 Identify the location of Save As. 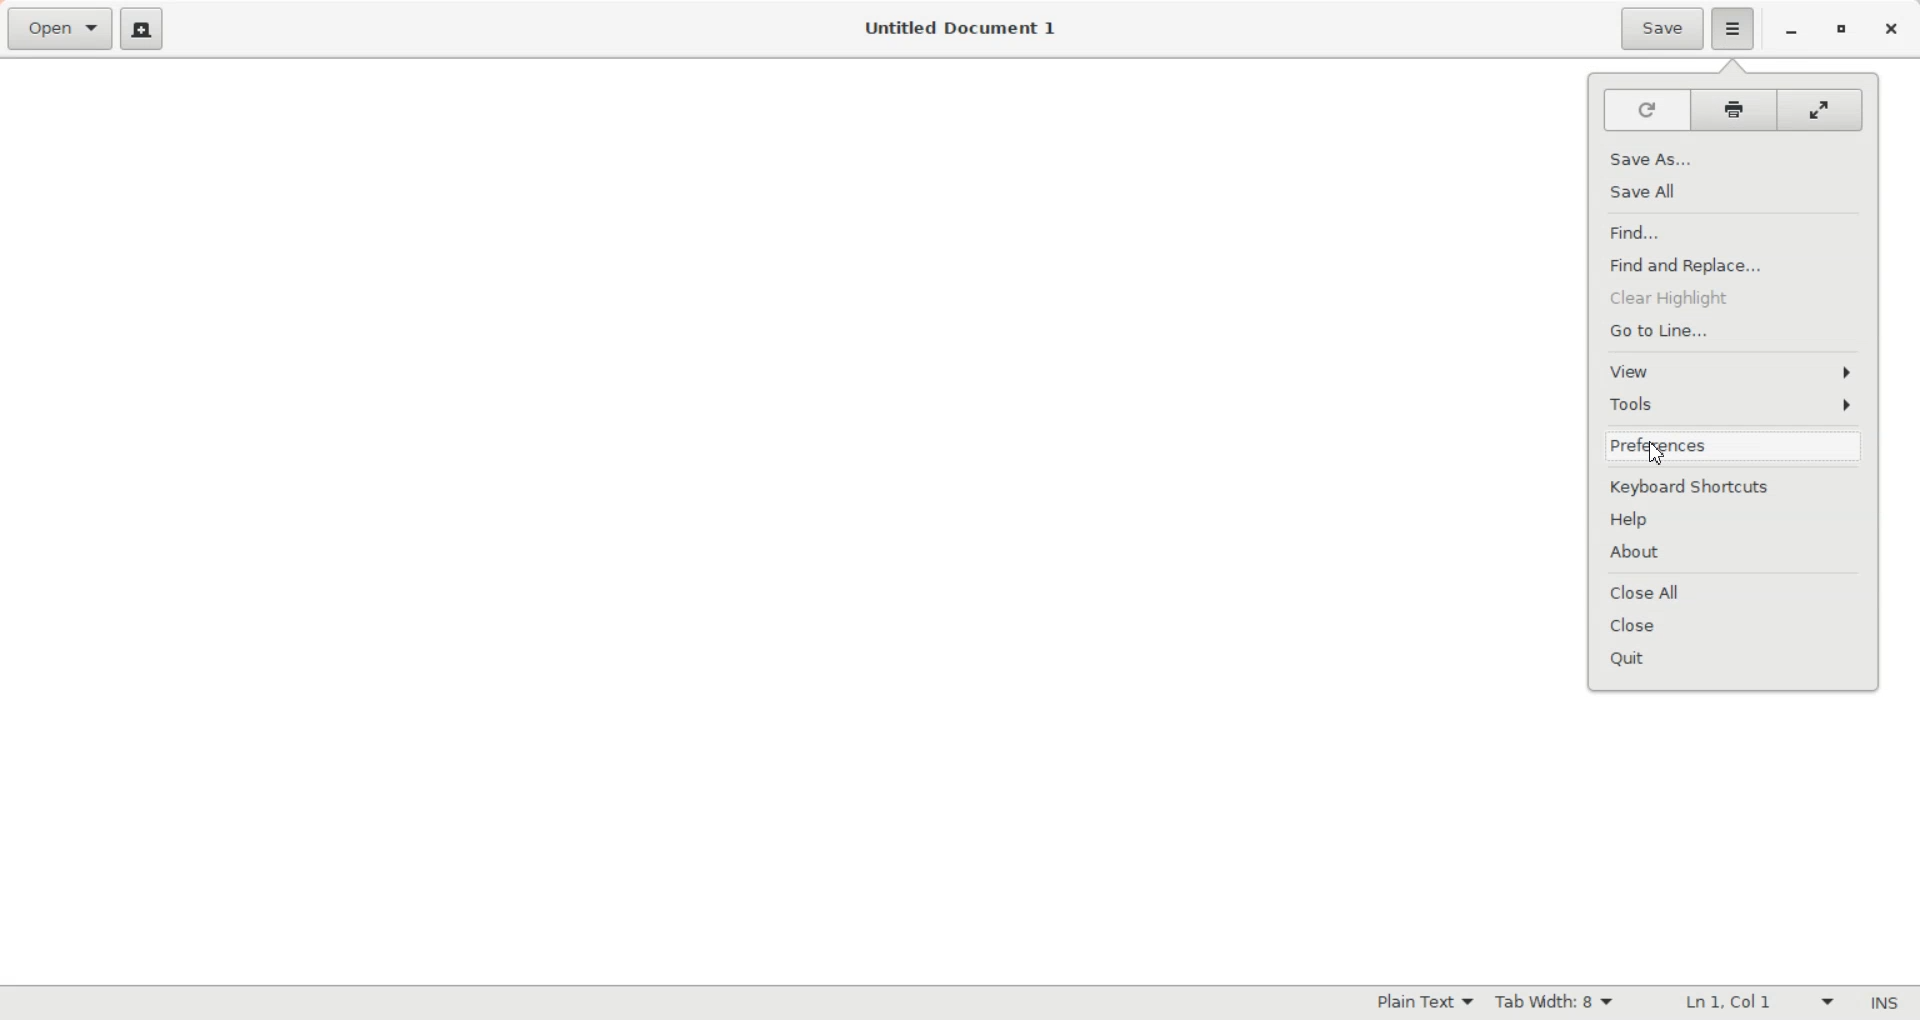
(1733, 160).